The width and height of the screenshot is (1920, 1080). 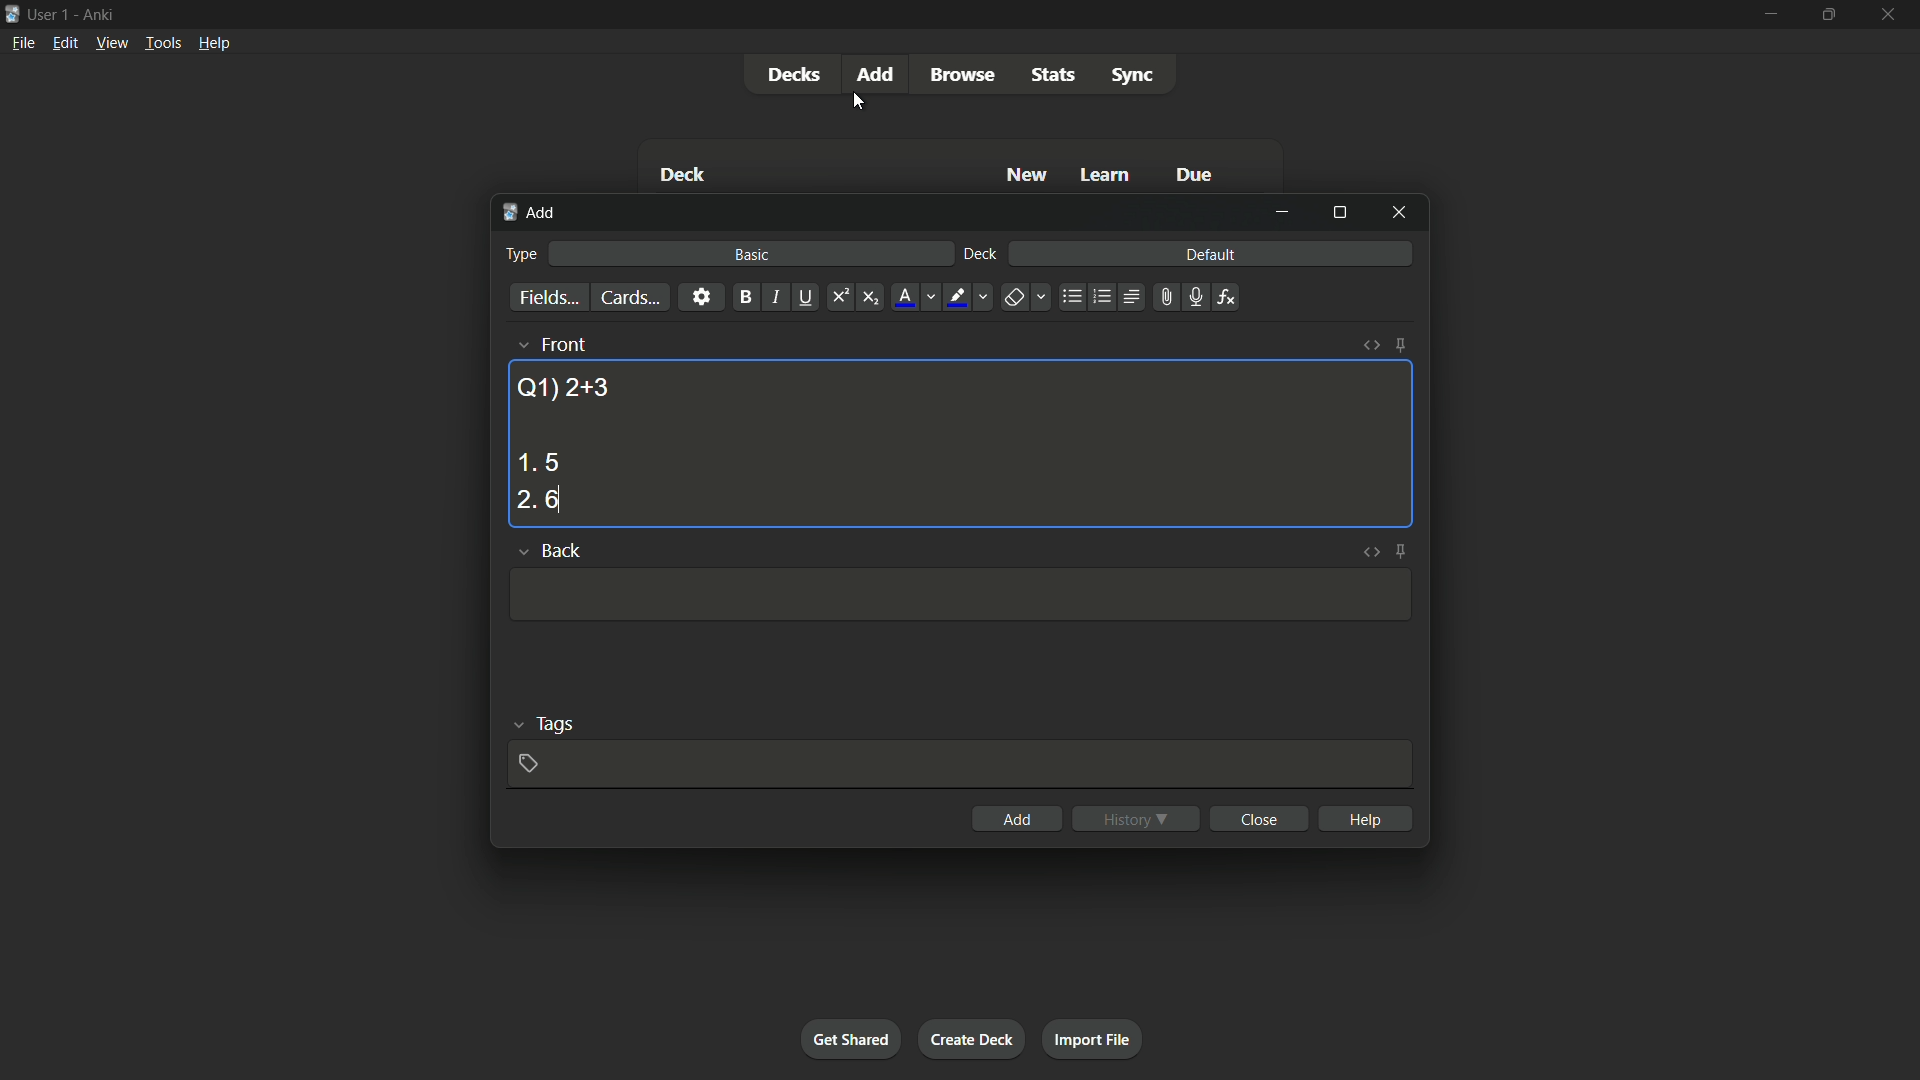 What do you see at coordinates (805, 297) in the screenshot?
I see `underline` at bounding box center [805, 297].